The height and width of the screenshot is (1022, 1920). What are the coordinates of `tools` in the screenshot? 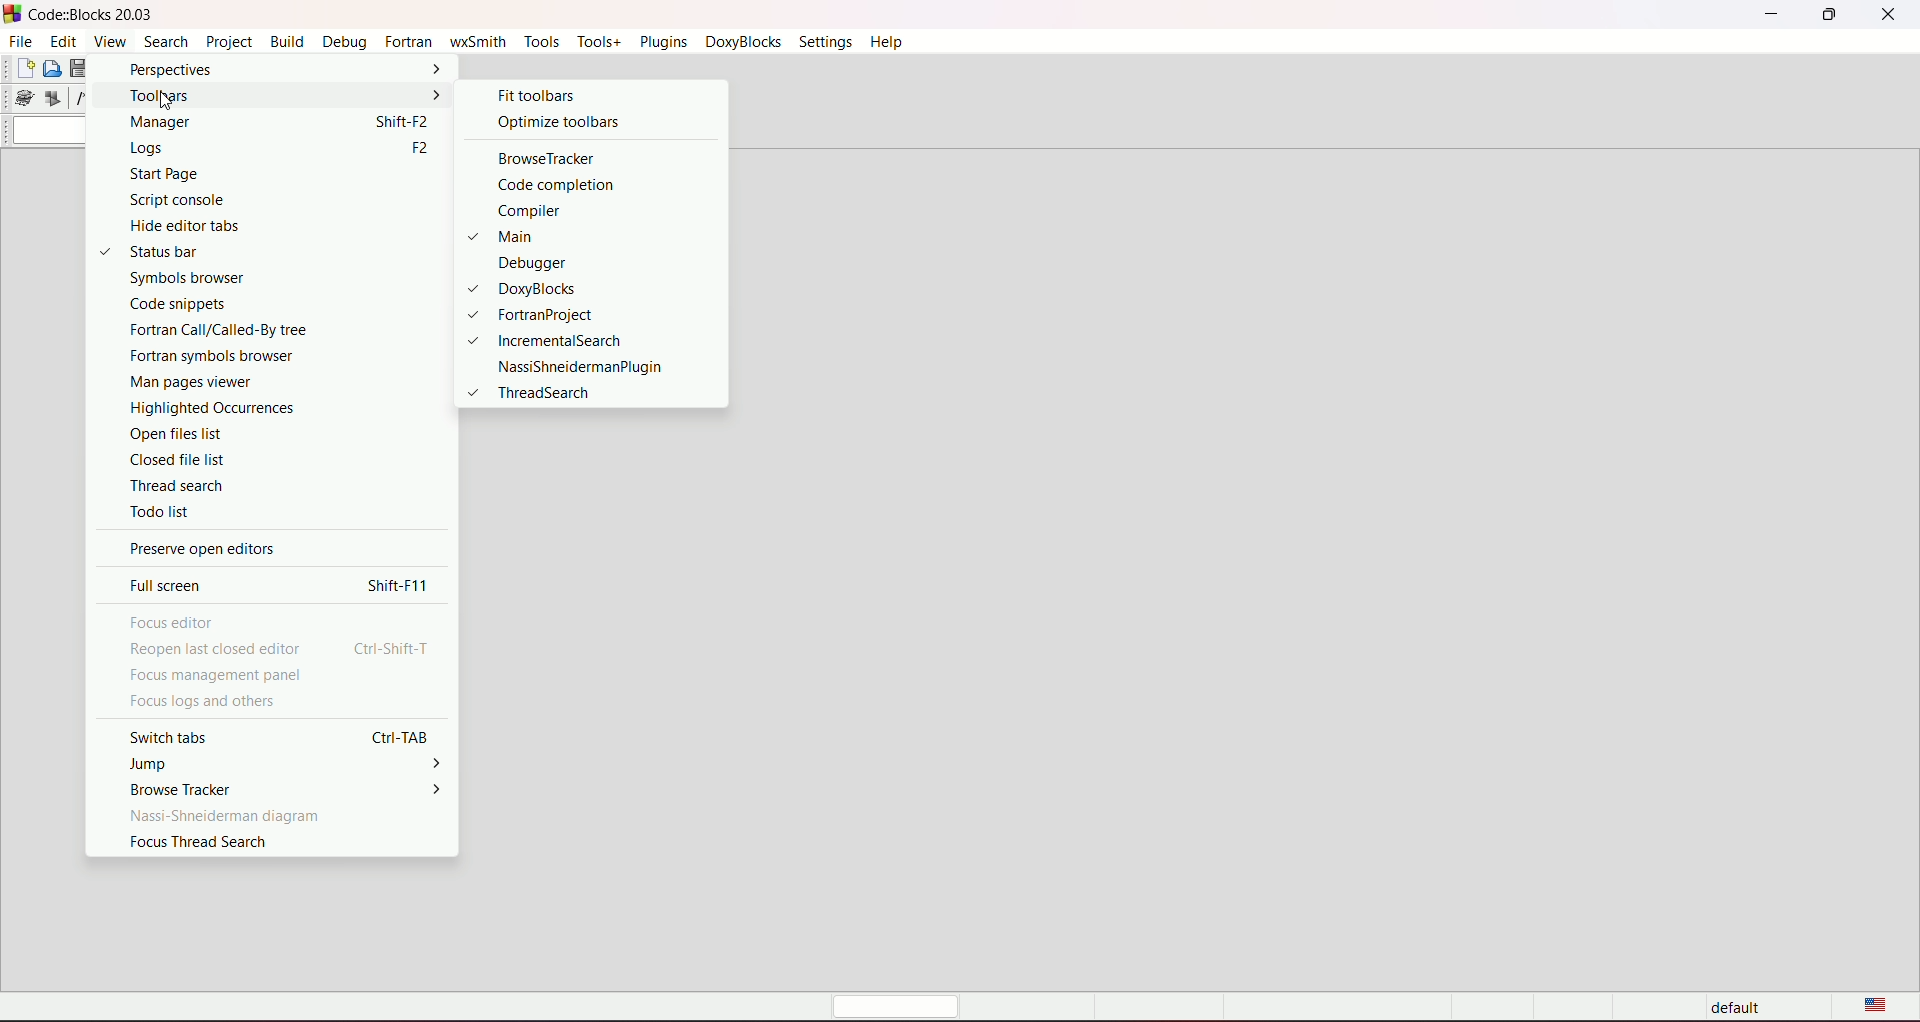 It's located at (541, 41).